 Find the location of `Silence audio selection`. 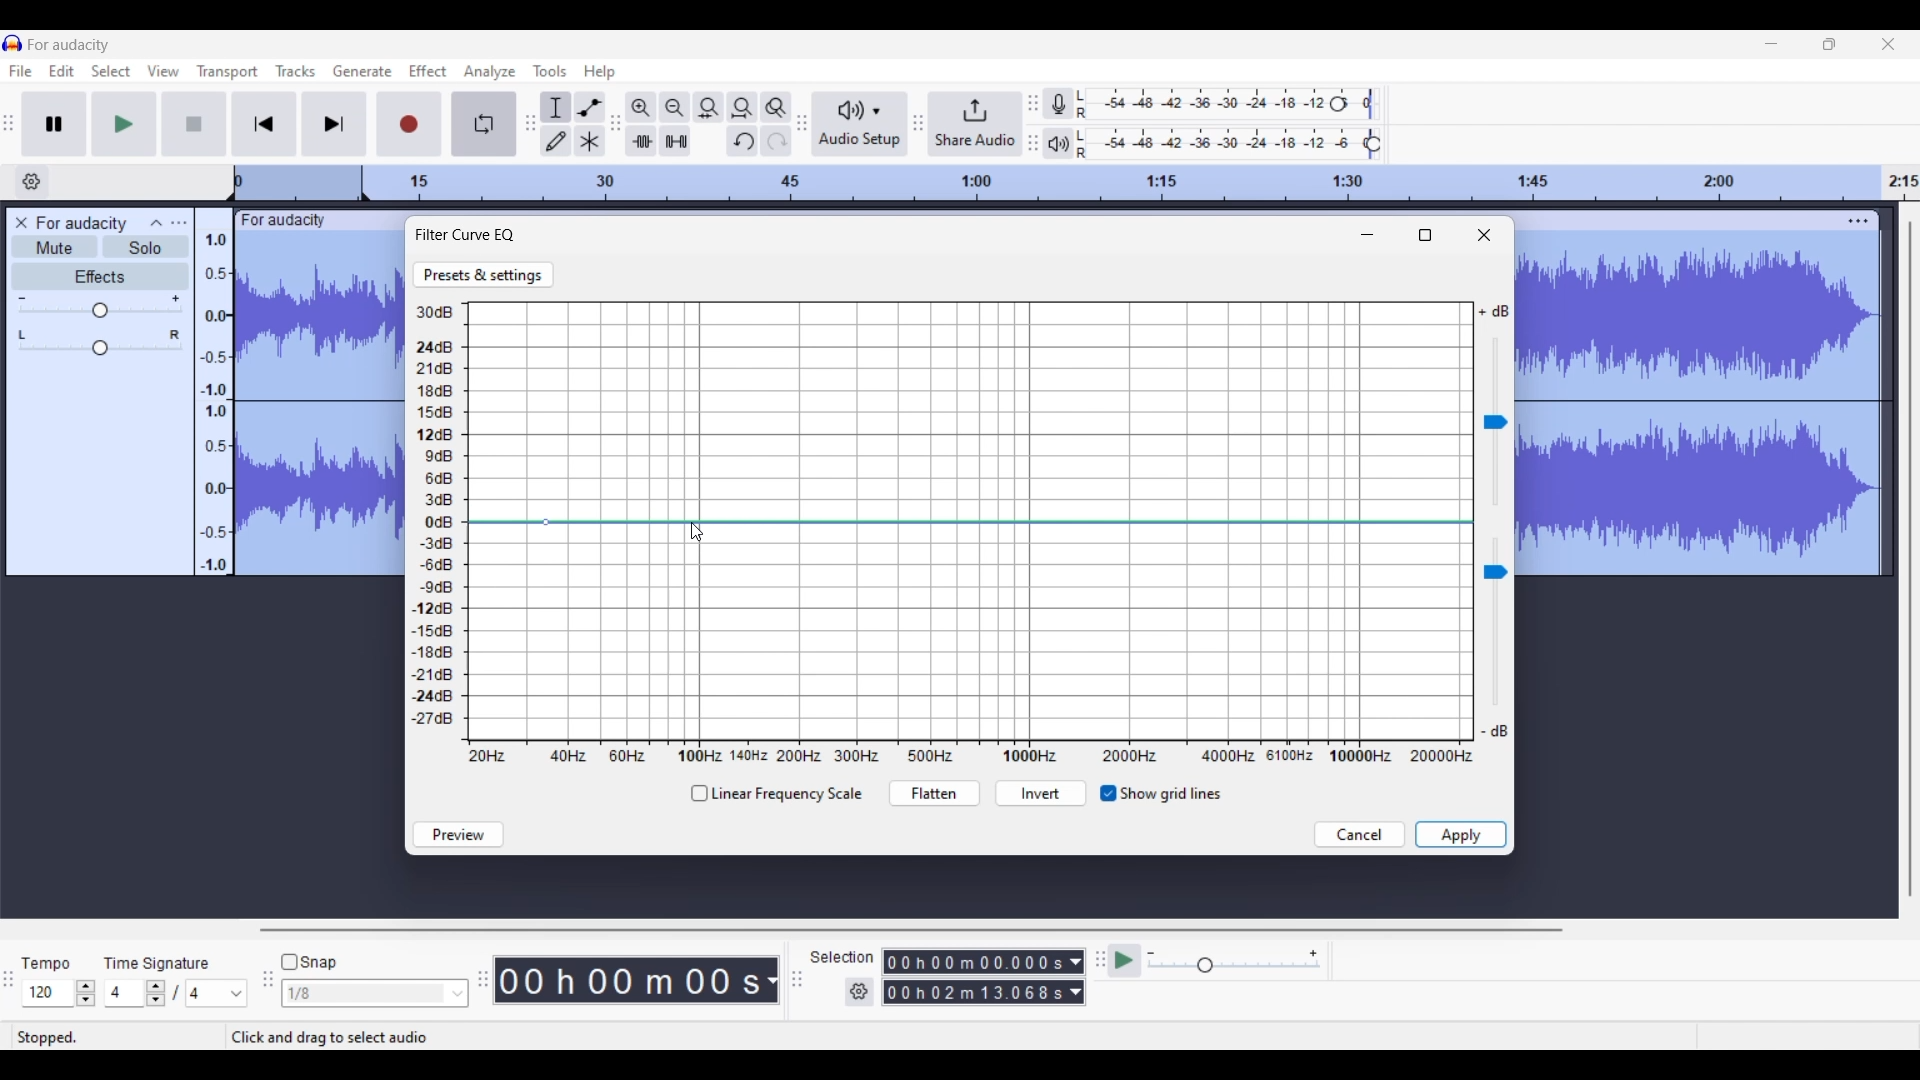

Silence audio selection is located at coordinates (675, 141).